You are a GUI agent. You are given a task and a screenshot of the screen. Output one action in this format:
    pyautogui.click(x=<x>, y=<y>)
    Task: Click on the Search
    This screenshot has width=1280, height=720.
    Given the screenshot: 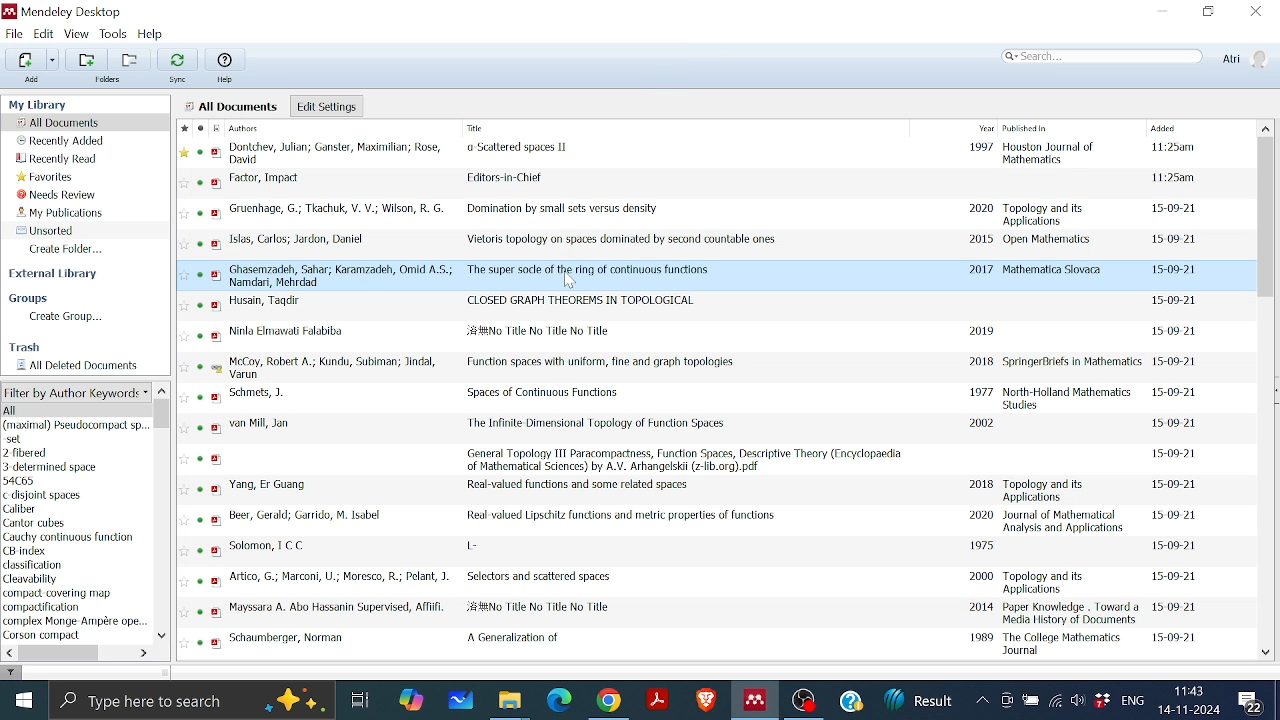 What is the action you would take?
    pyautogui.click(x=1102, y=56)
    